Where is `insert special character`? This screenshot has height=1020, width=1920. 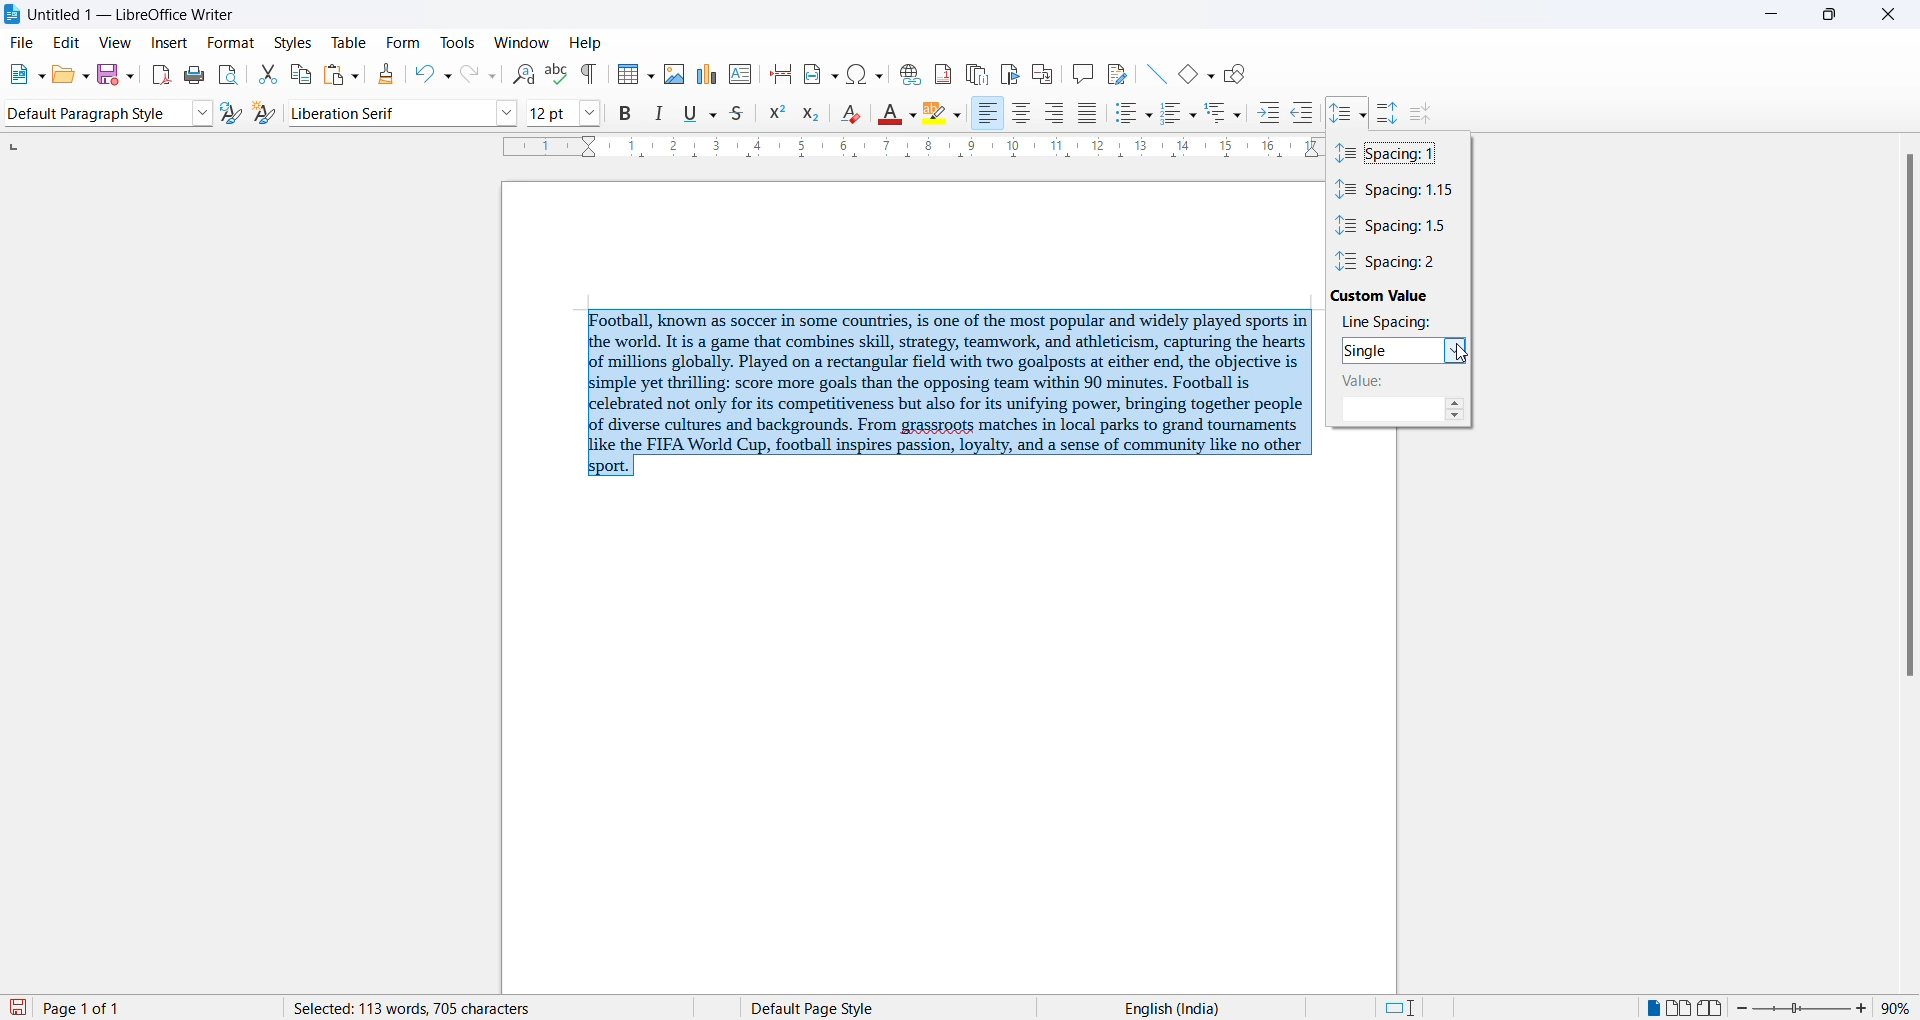 insert special character is located at coordinates (863, 76).